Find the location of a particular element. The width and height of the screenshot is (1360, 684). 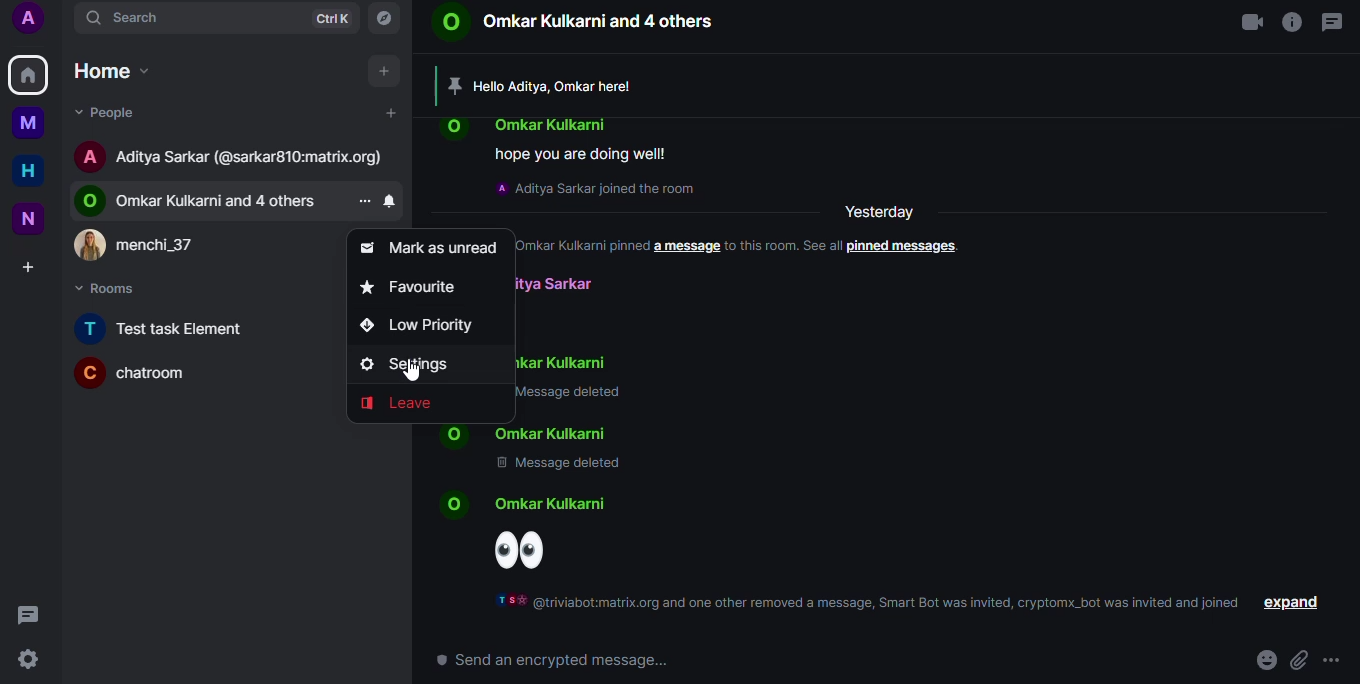

 Hello Aditya, Omkar herel is located at coordinates (559, 86).